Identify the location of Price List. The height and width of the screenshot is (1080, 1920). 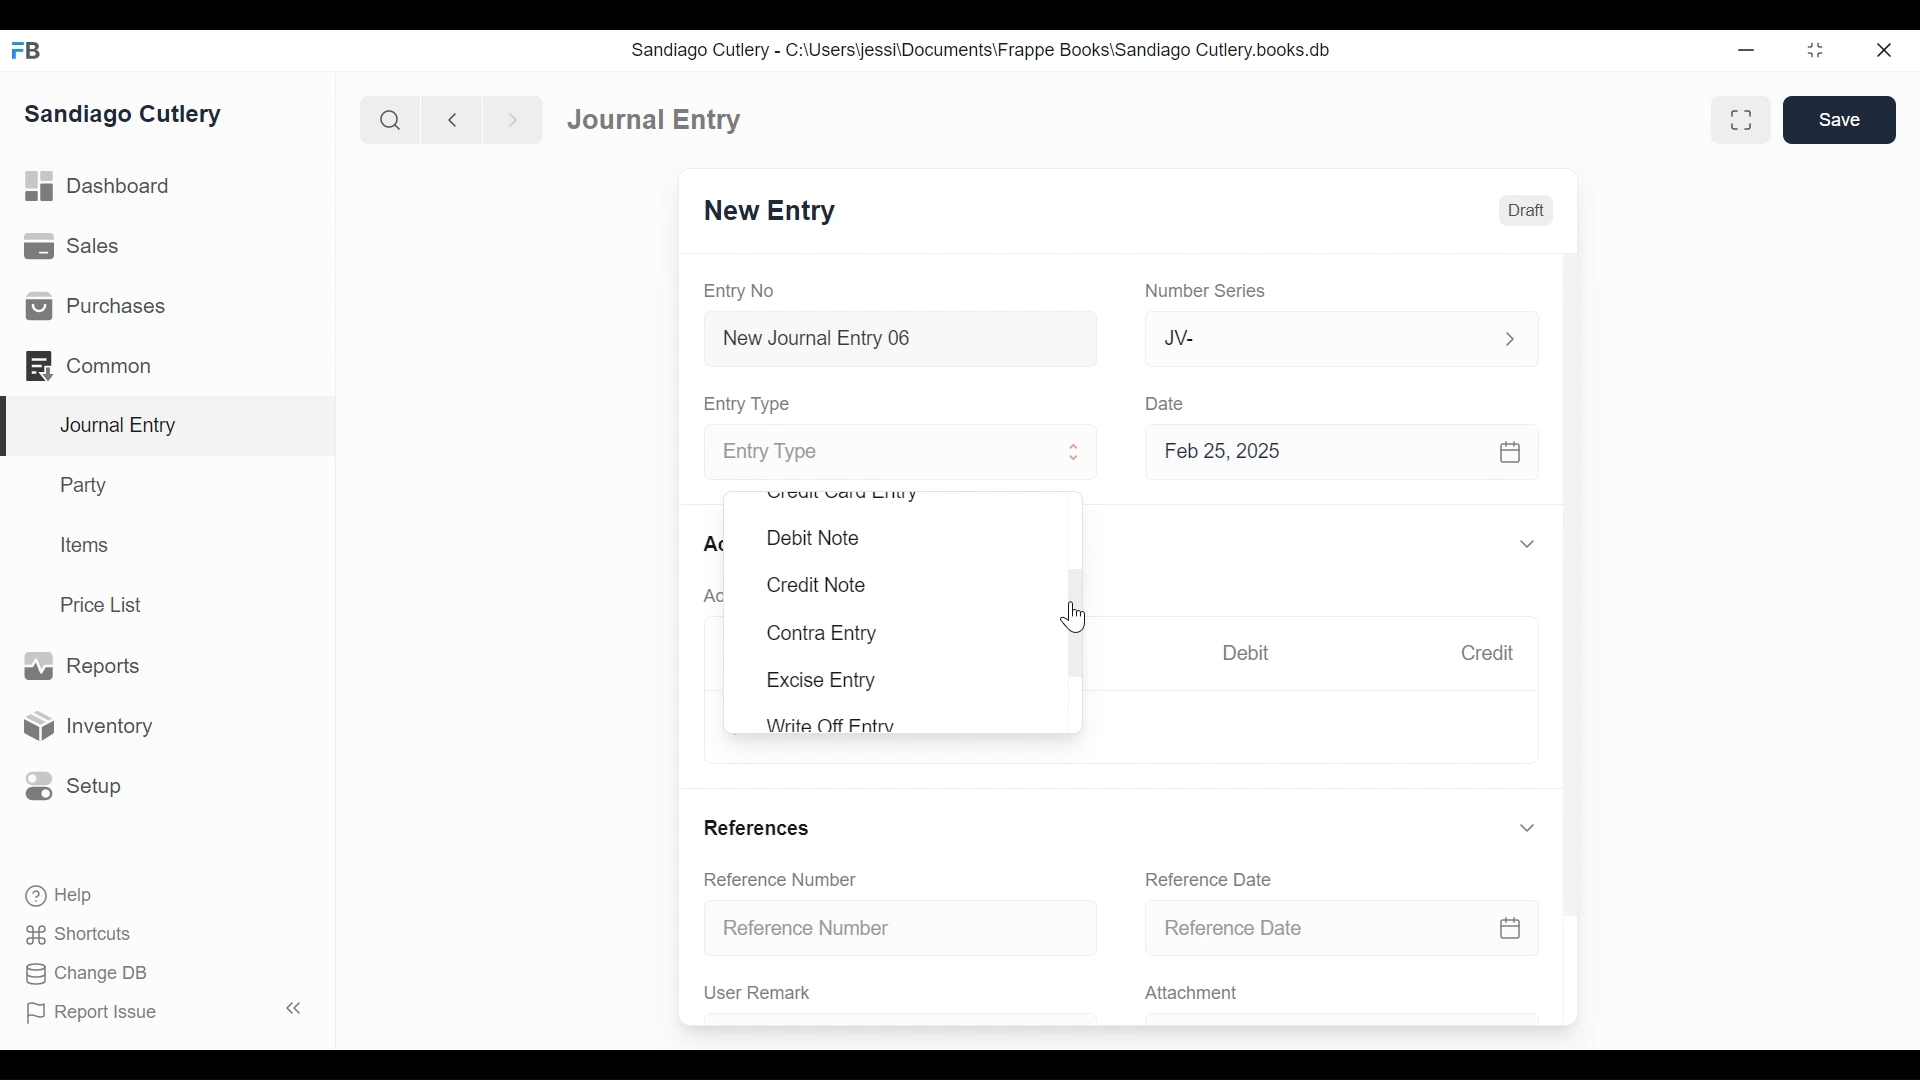
(108, 605).